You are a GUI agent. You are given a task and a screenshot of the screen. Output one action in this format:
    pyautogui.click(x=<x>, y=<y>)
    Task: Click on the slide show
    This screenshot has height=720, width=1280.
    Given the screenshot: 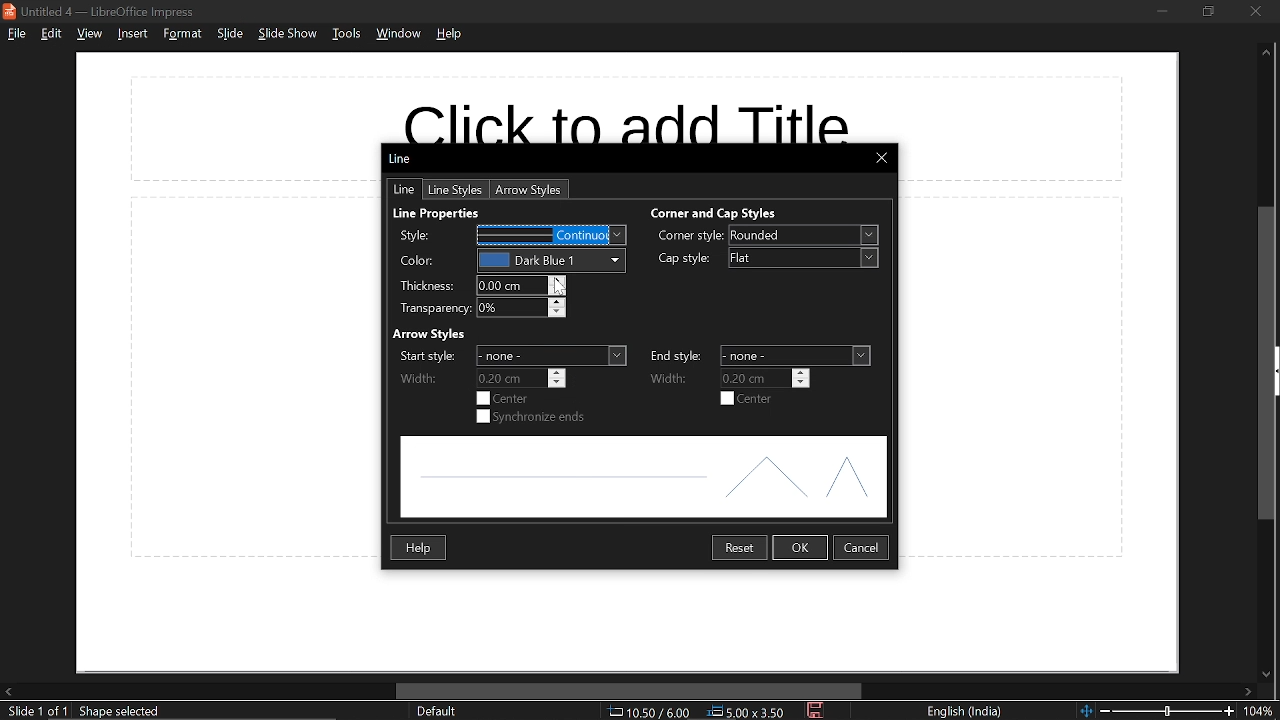 What is the action you would take?
    pyautogui.click(x=286, y=34)
    